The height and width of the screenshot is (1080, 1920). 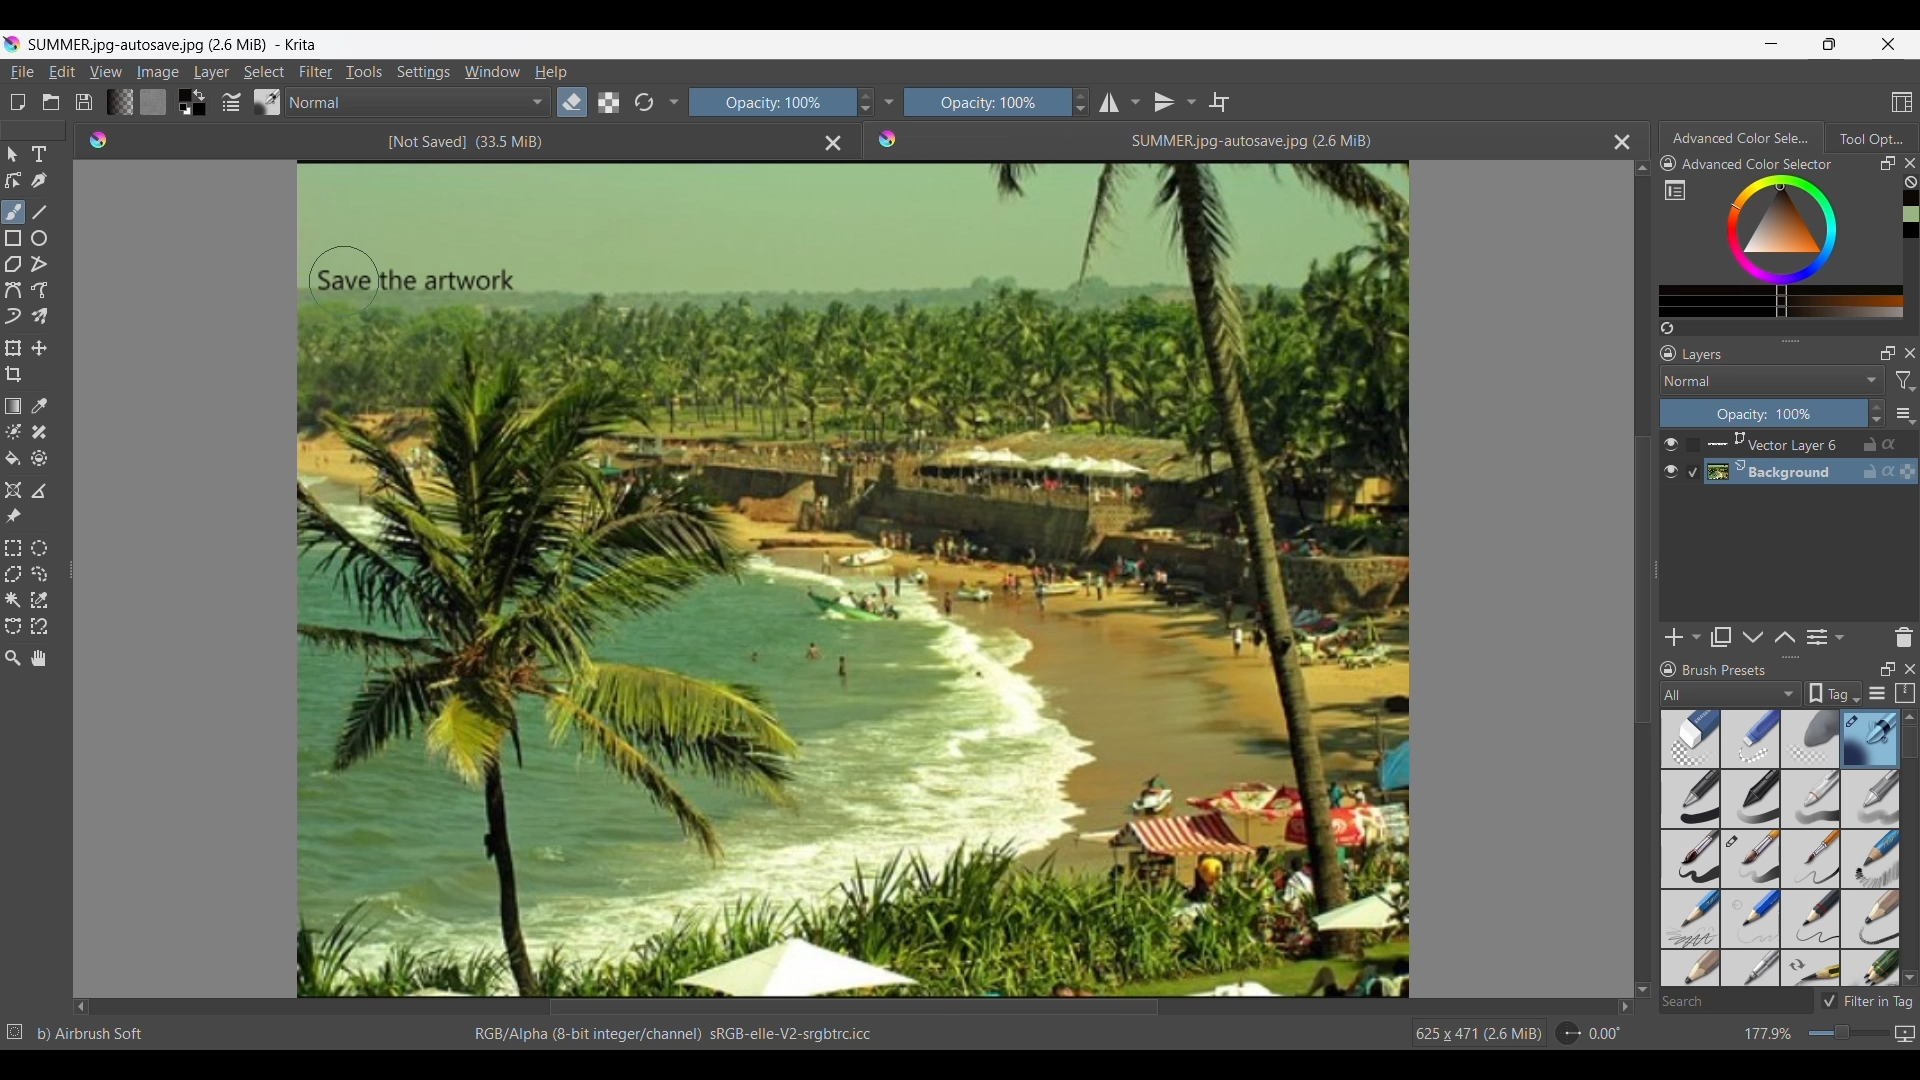 What do you see at coordinates (639, 140) in the screenshot?
I see `Set eraser mode (E)` at bounding box center [639, 140].